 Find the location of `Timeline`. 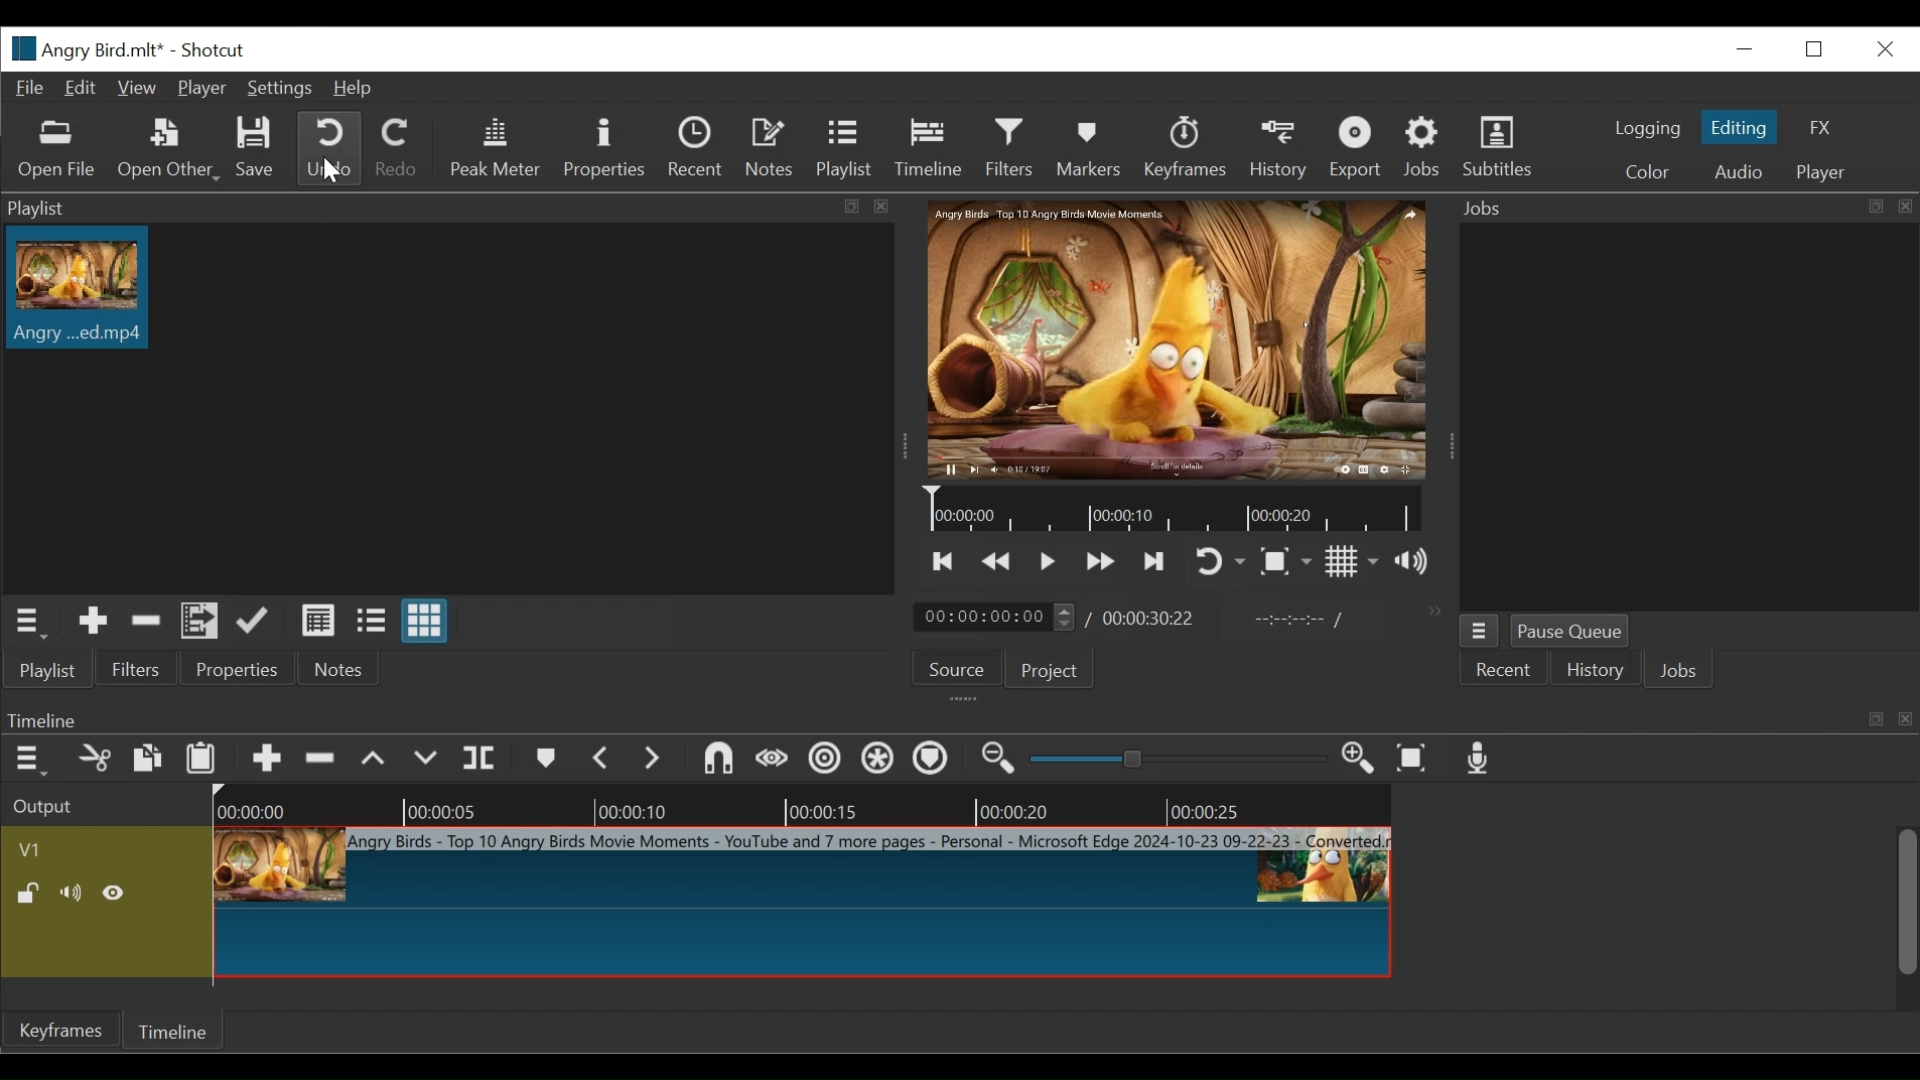

Timeline is located at coordinates (960, 718).